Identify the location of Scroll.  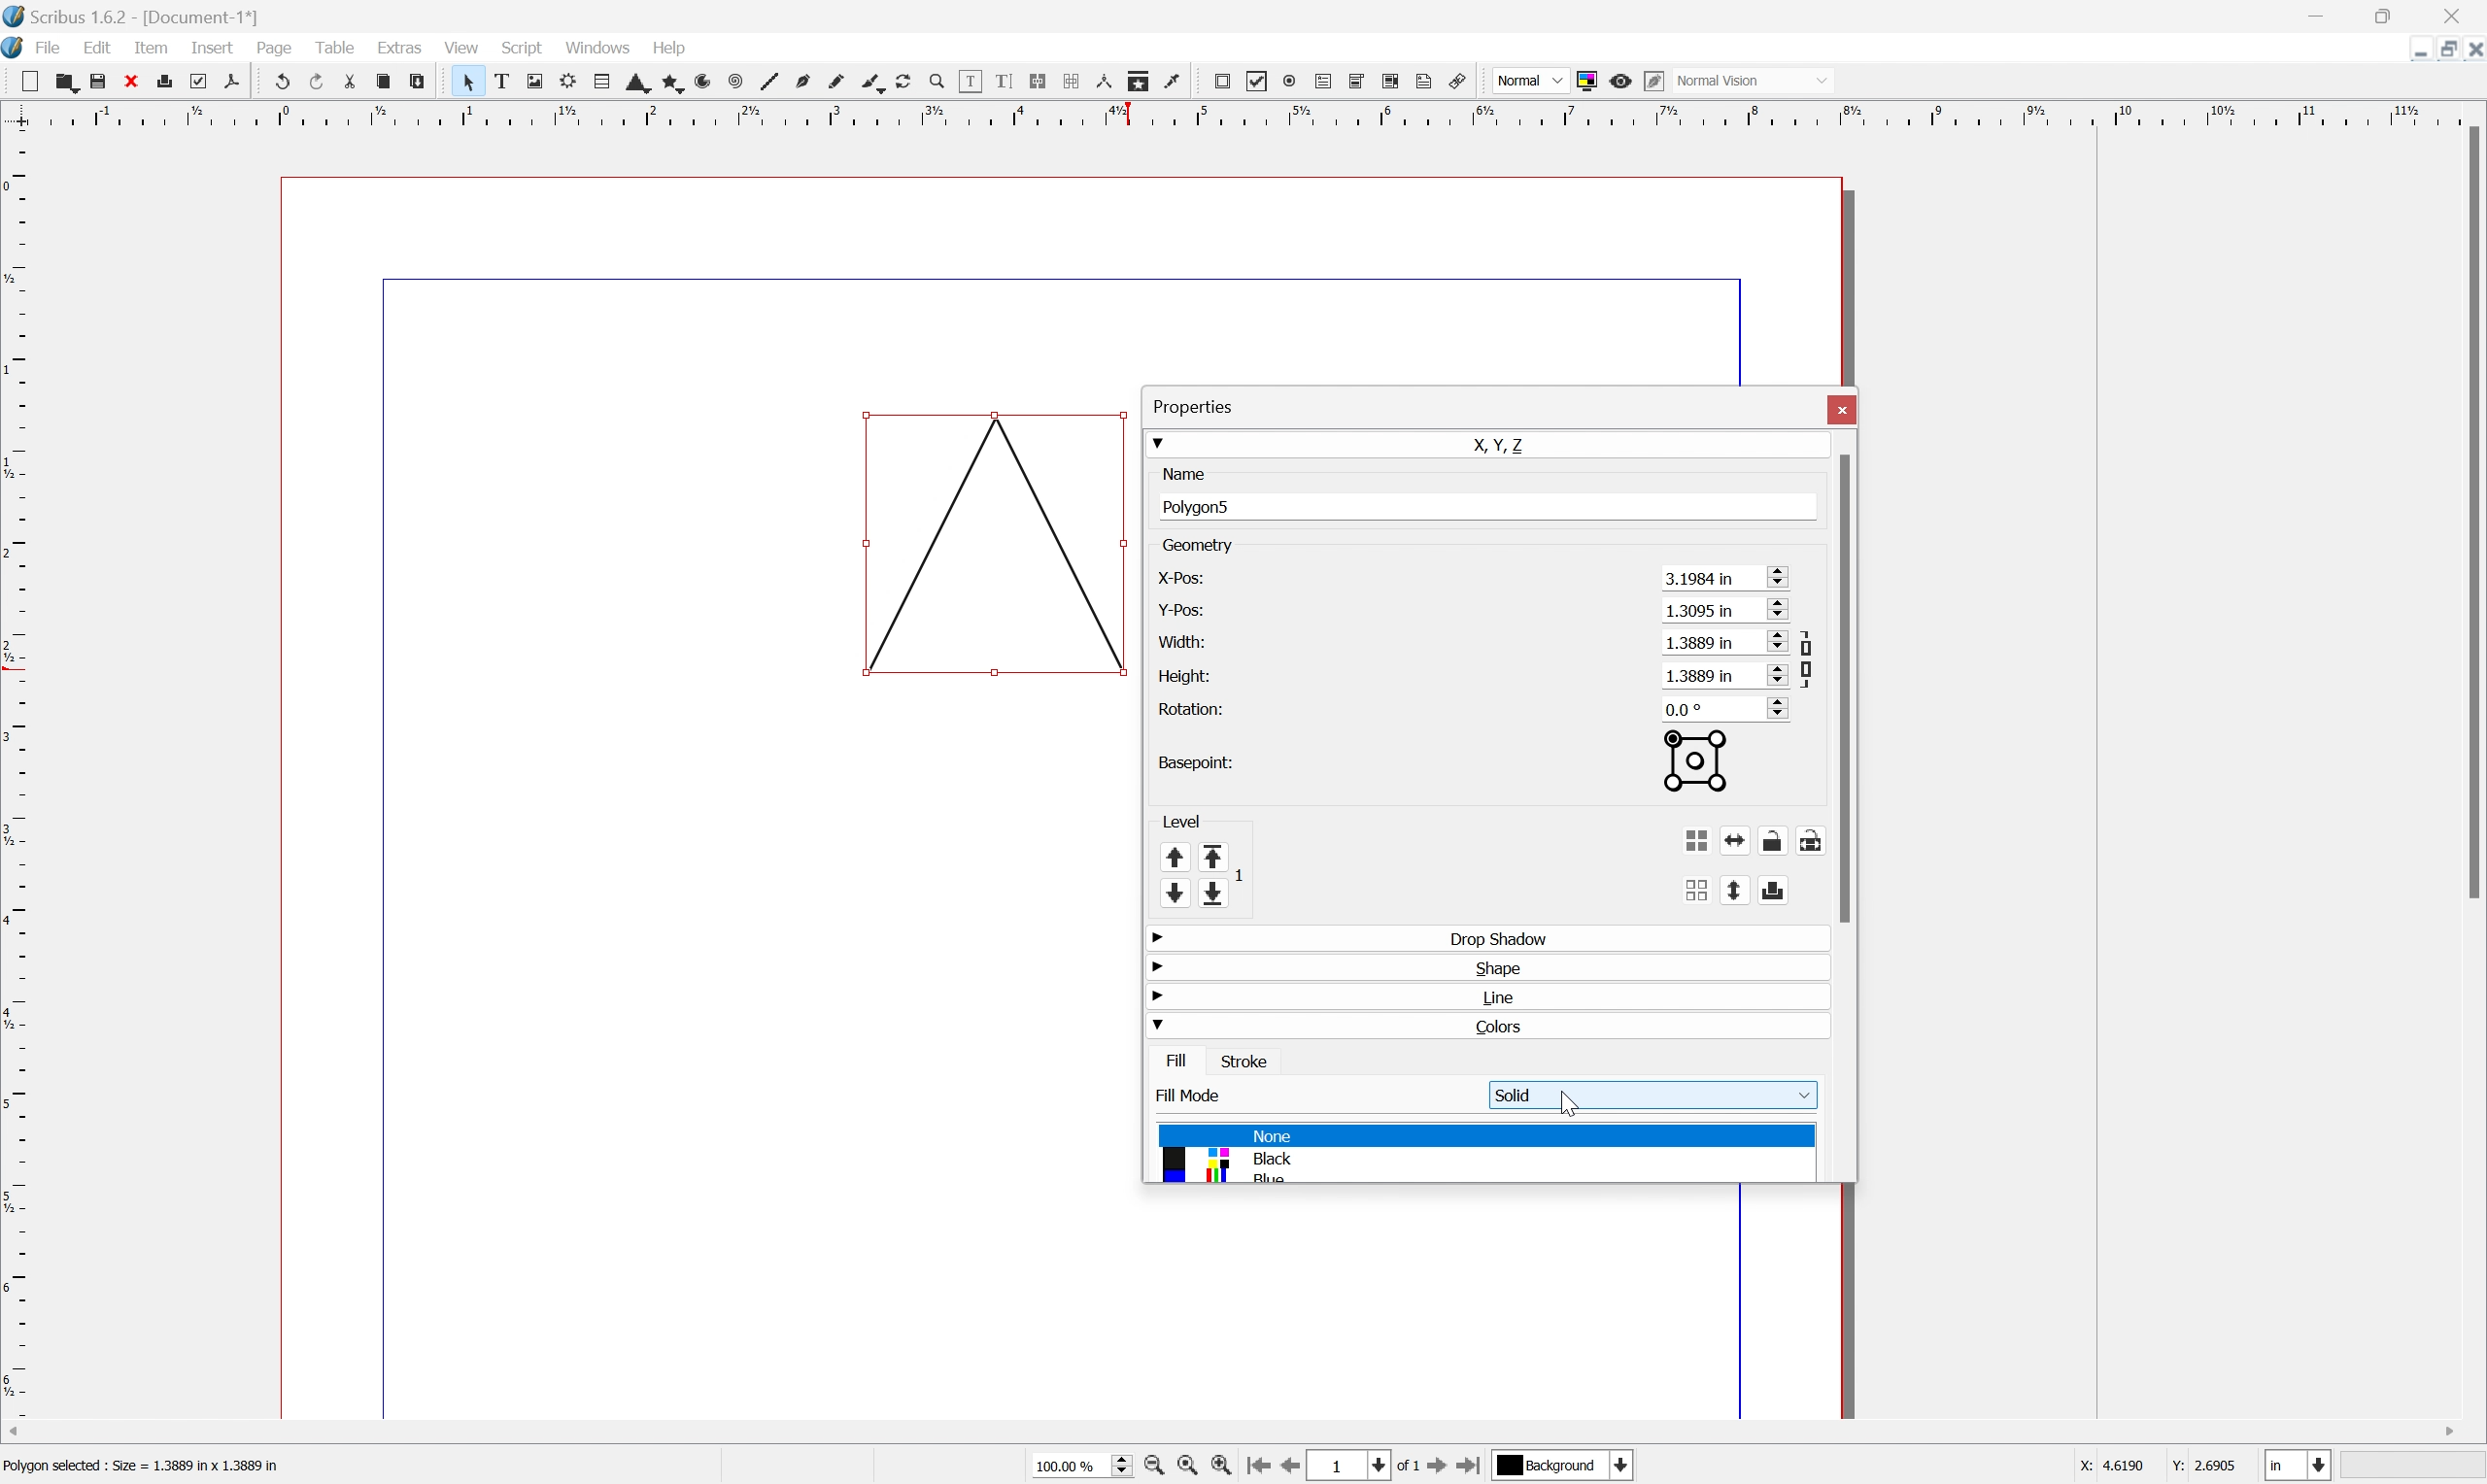
(1799, 640).